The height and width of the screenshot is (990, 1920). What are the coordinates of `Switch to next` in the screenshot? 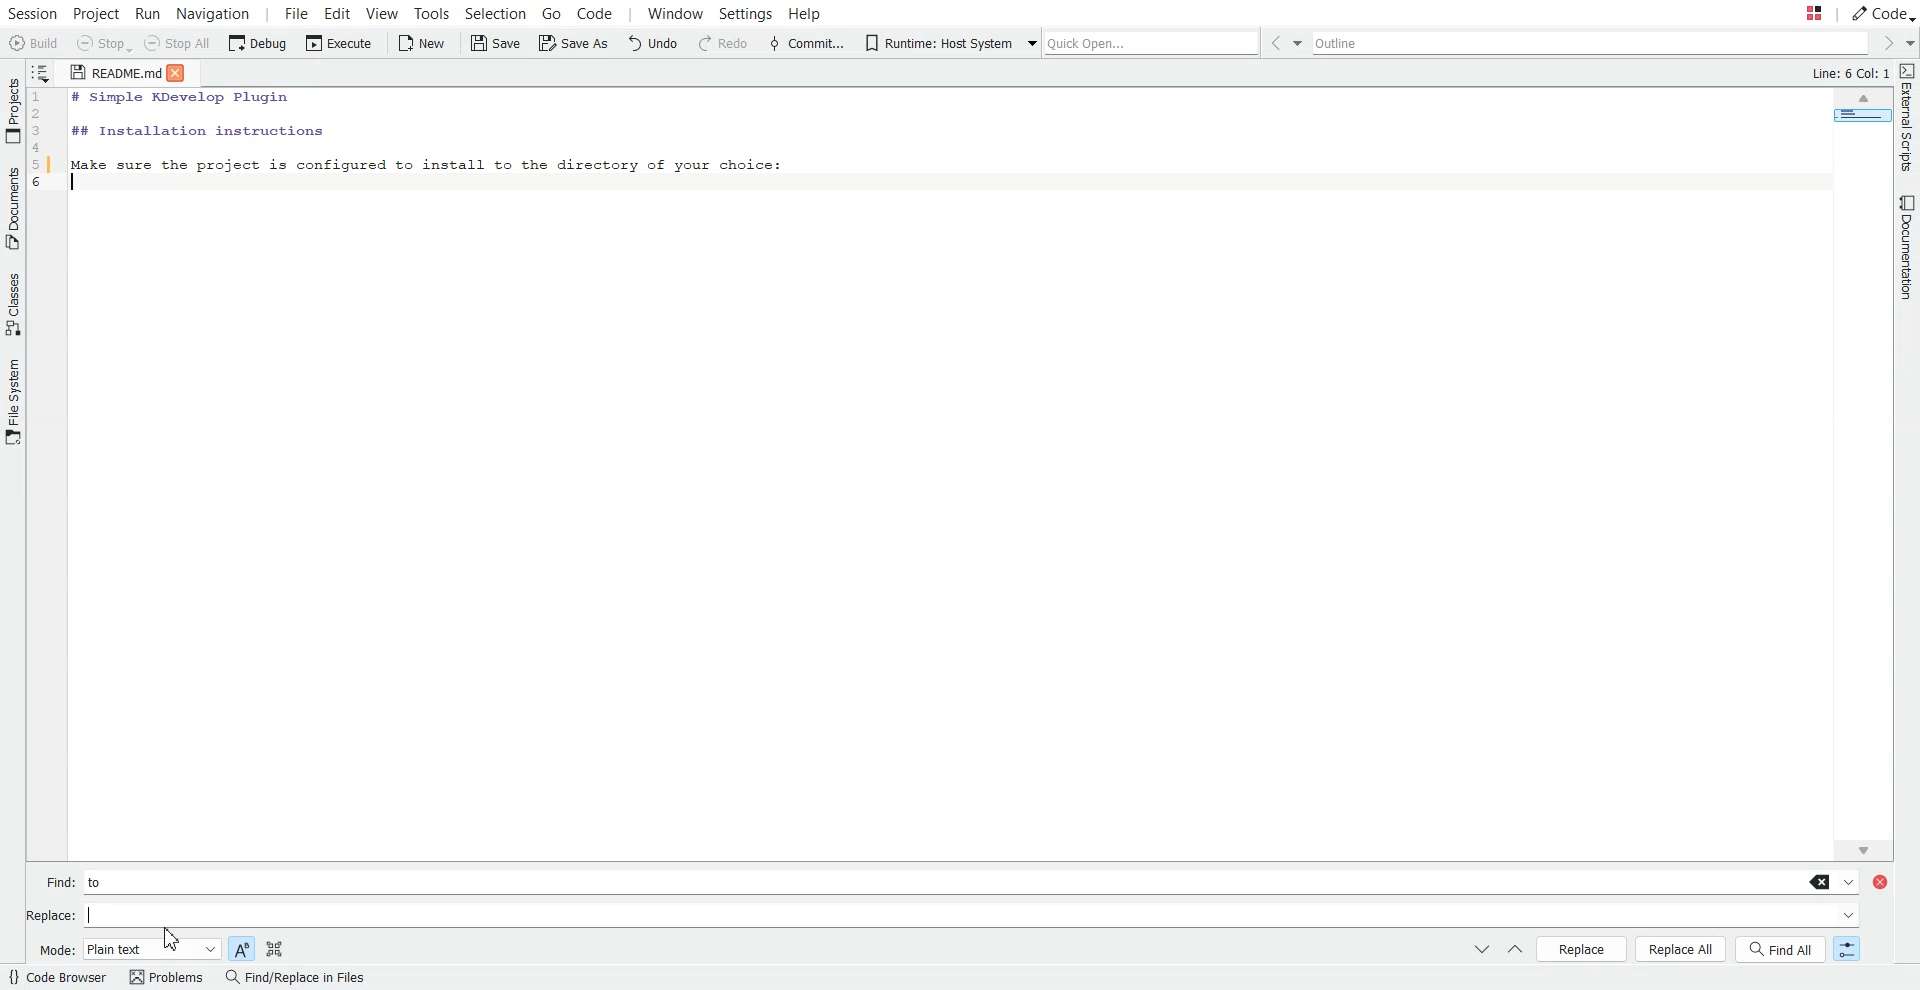 It's located at (1482, 950).